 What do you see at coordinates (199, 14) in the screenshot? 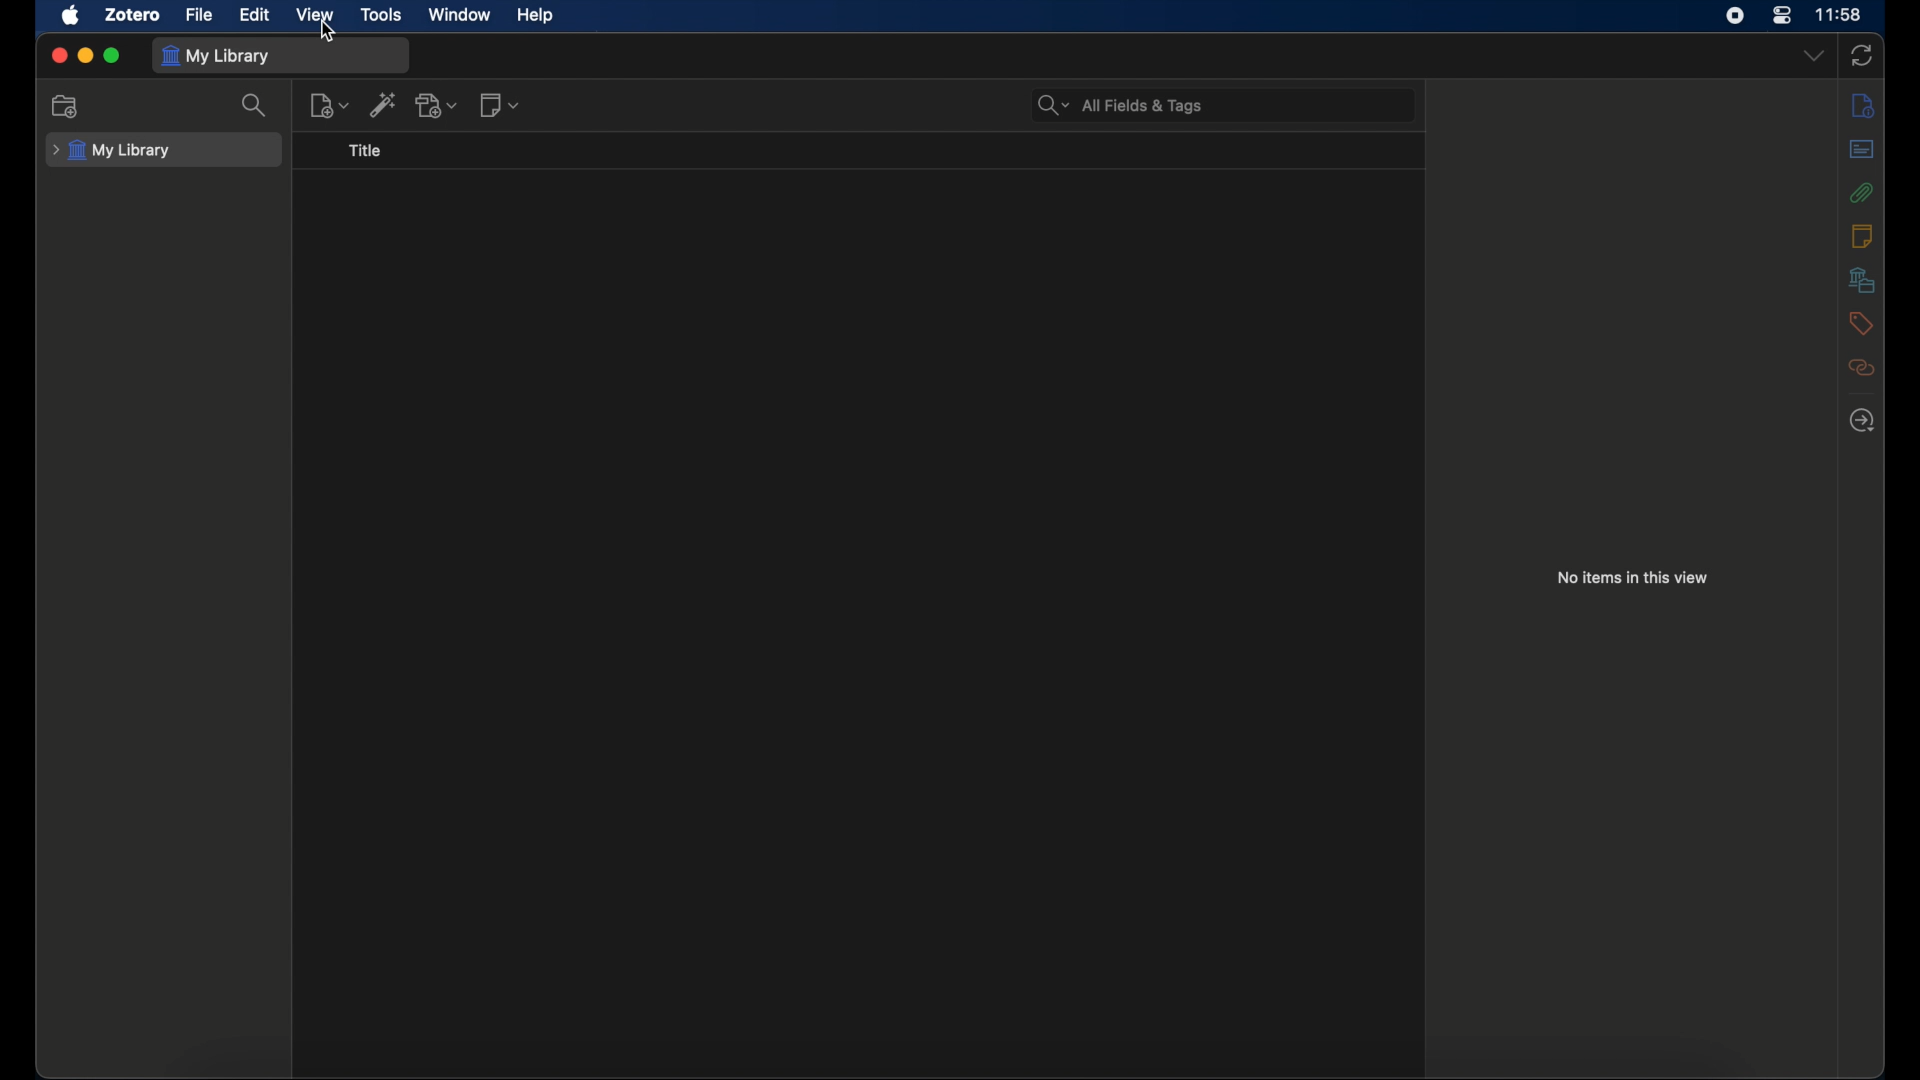
I see `file` at bounding box center [199, 14].